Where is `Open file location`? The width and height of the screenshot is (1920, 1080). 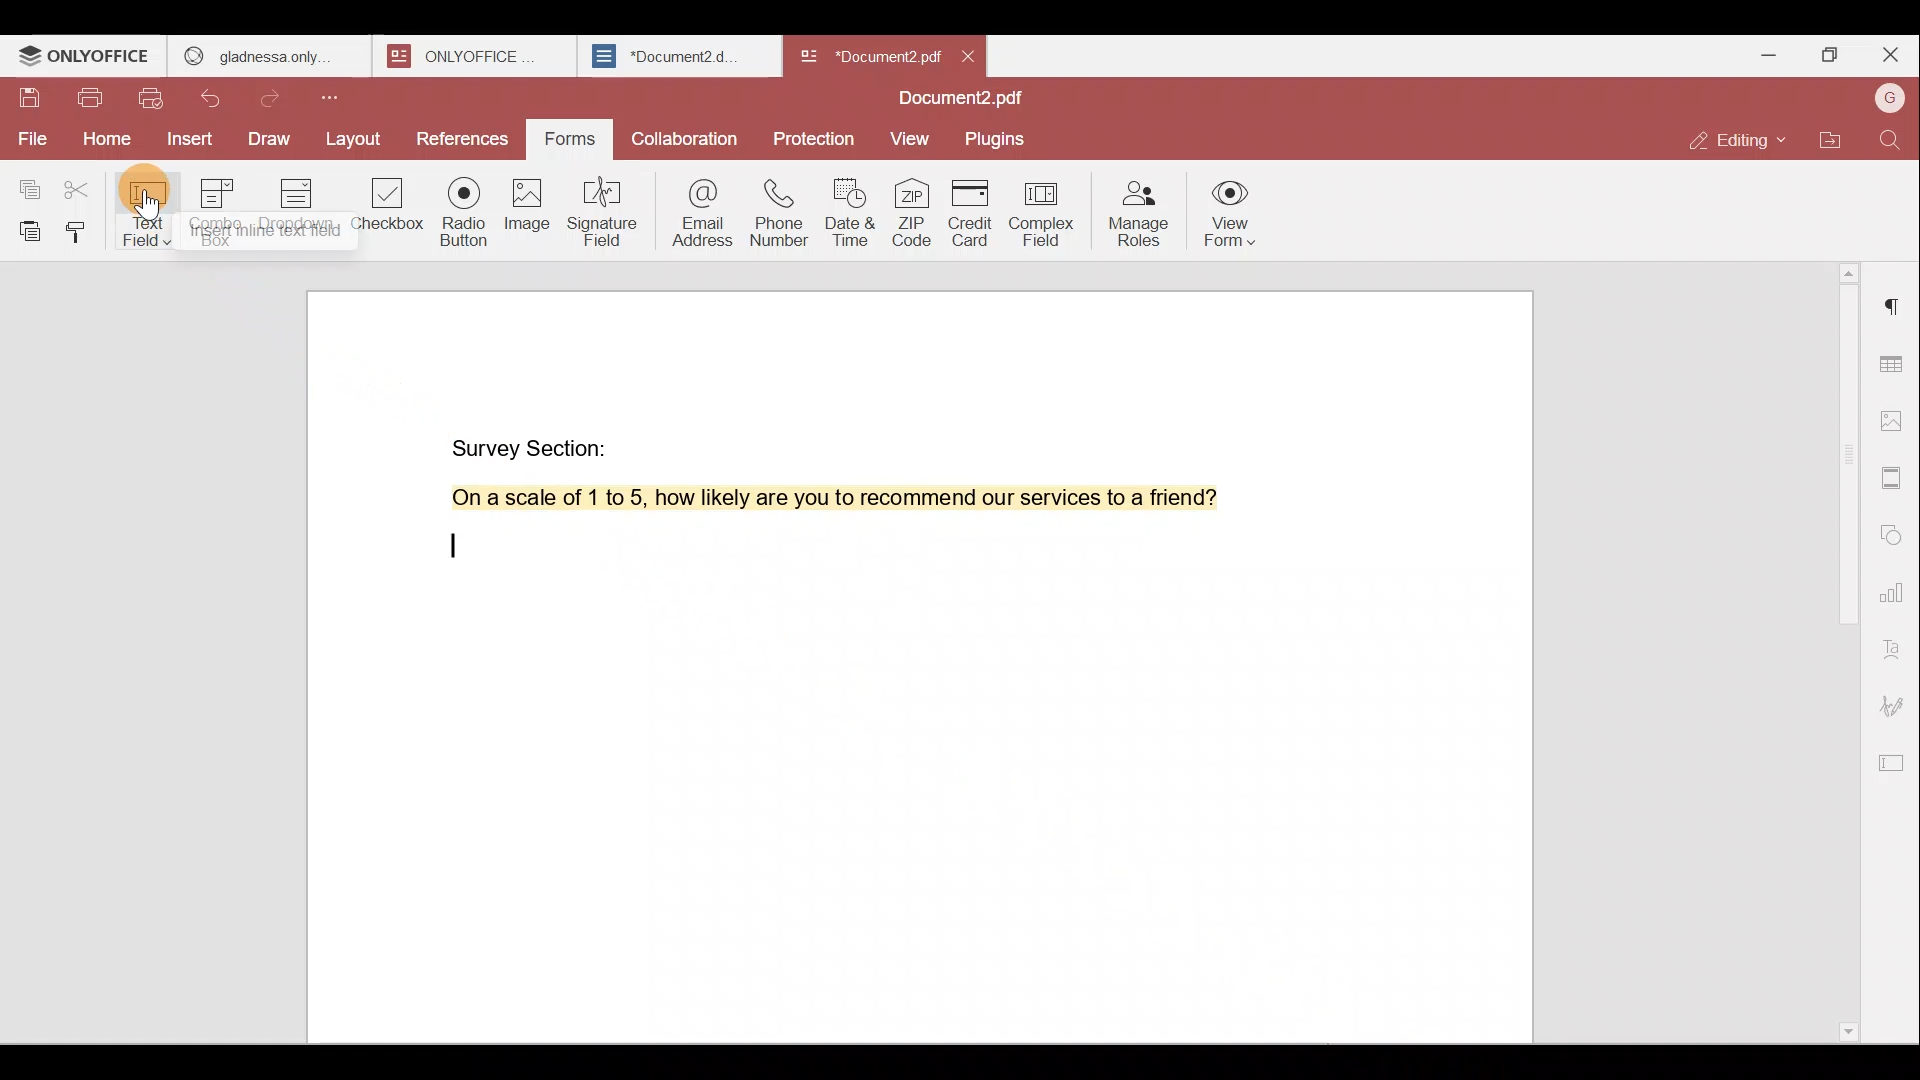 Open file location is located at coordinates (1831, 143).